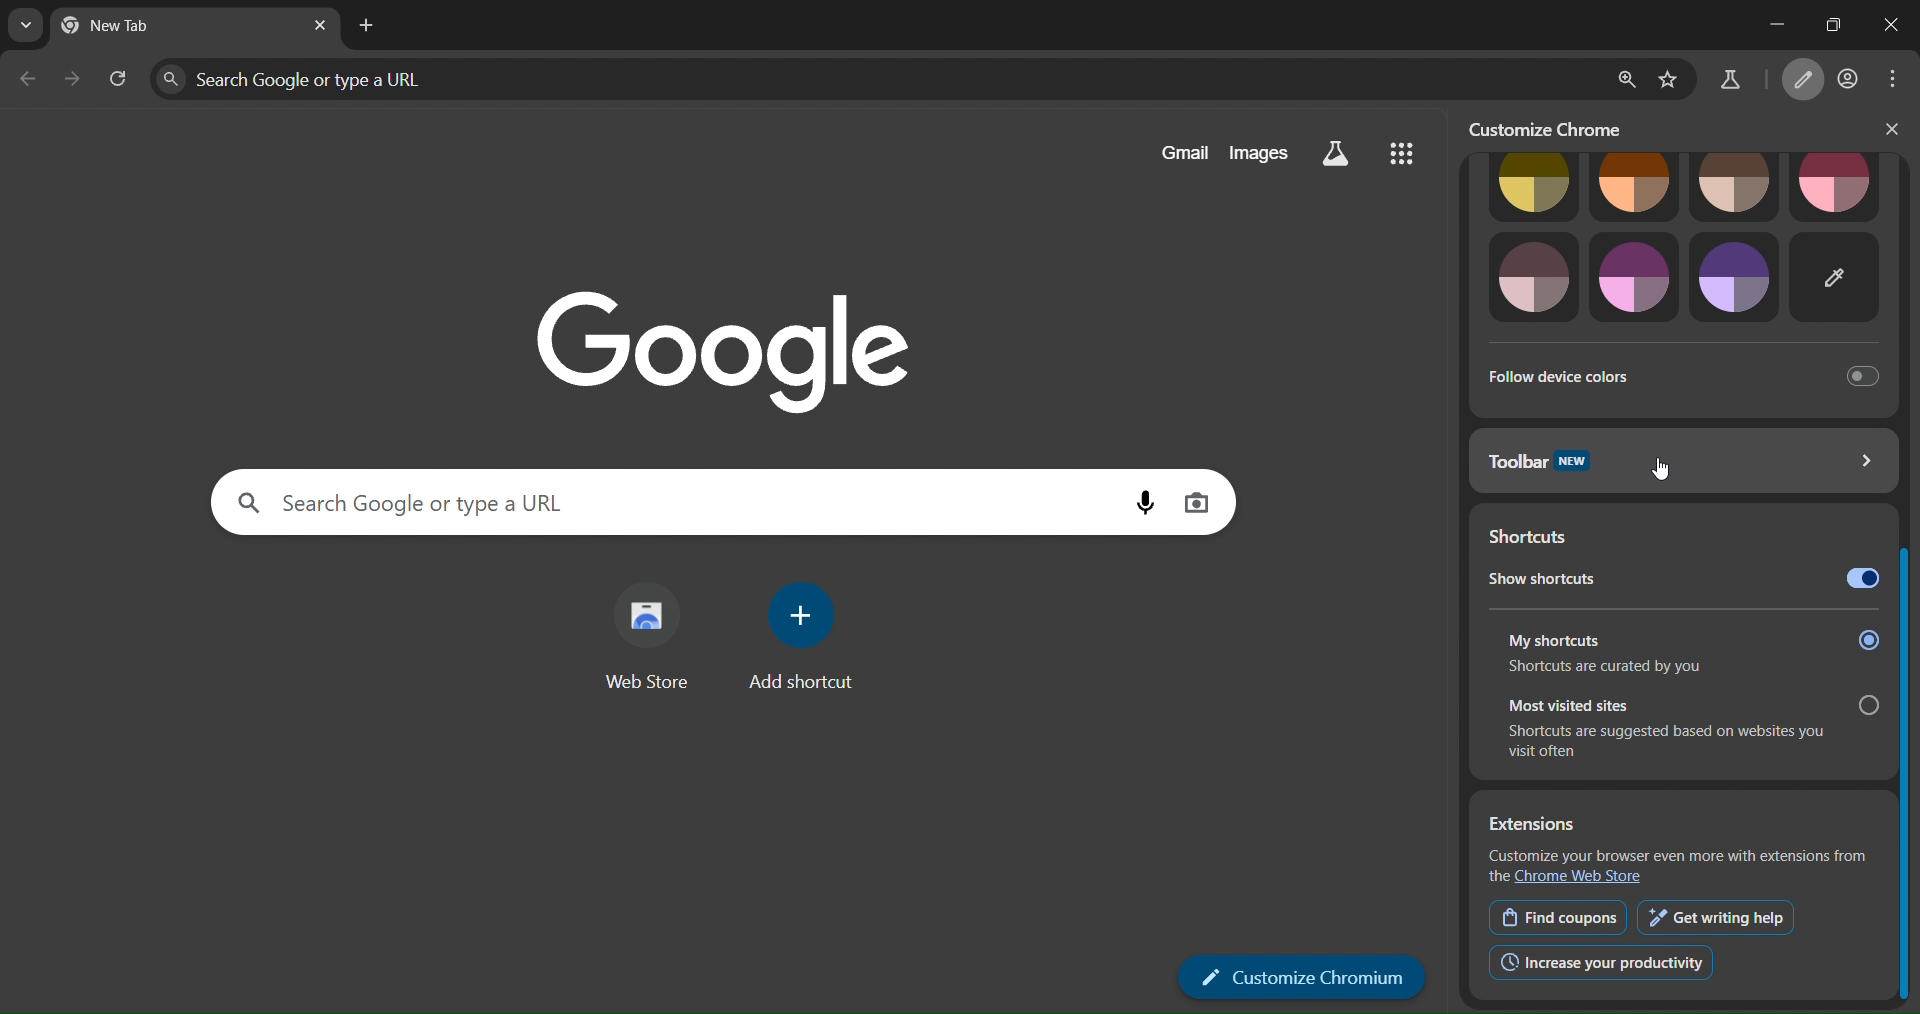 This screenshot has width=1920, height=1014. What do you see at coordinates (1264, 152) in the screenshot?
I see `images` at bounding box center [1264, 152].